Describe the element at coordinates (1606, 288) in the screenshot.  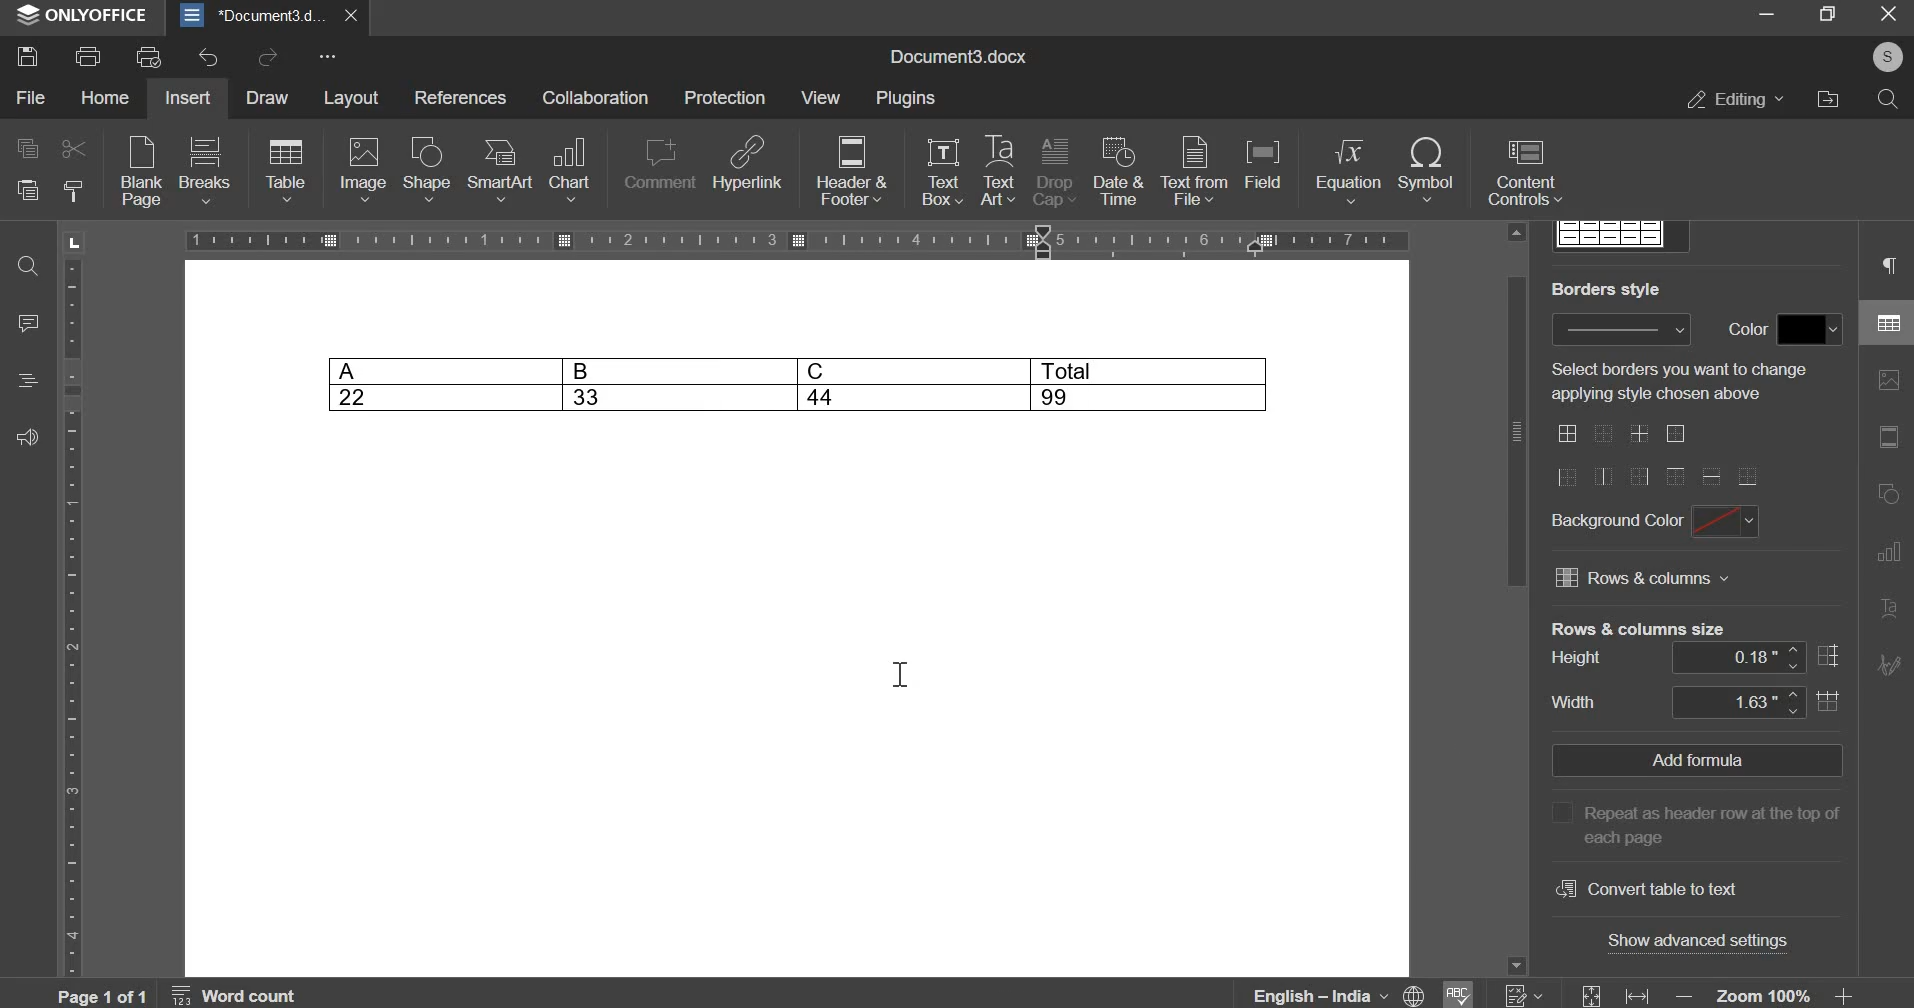
I see `Border Style` at that location.